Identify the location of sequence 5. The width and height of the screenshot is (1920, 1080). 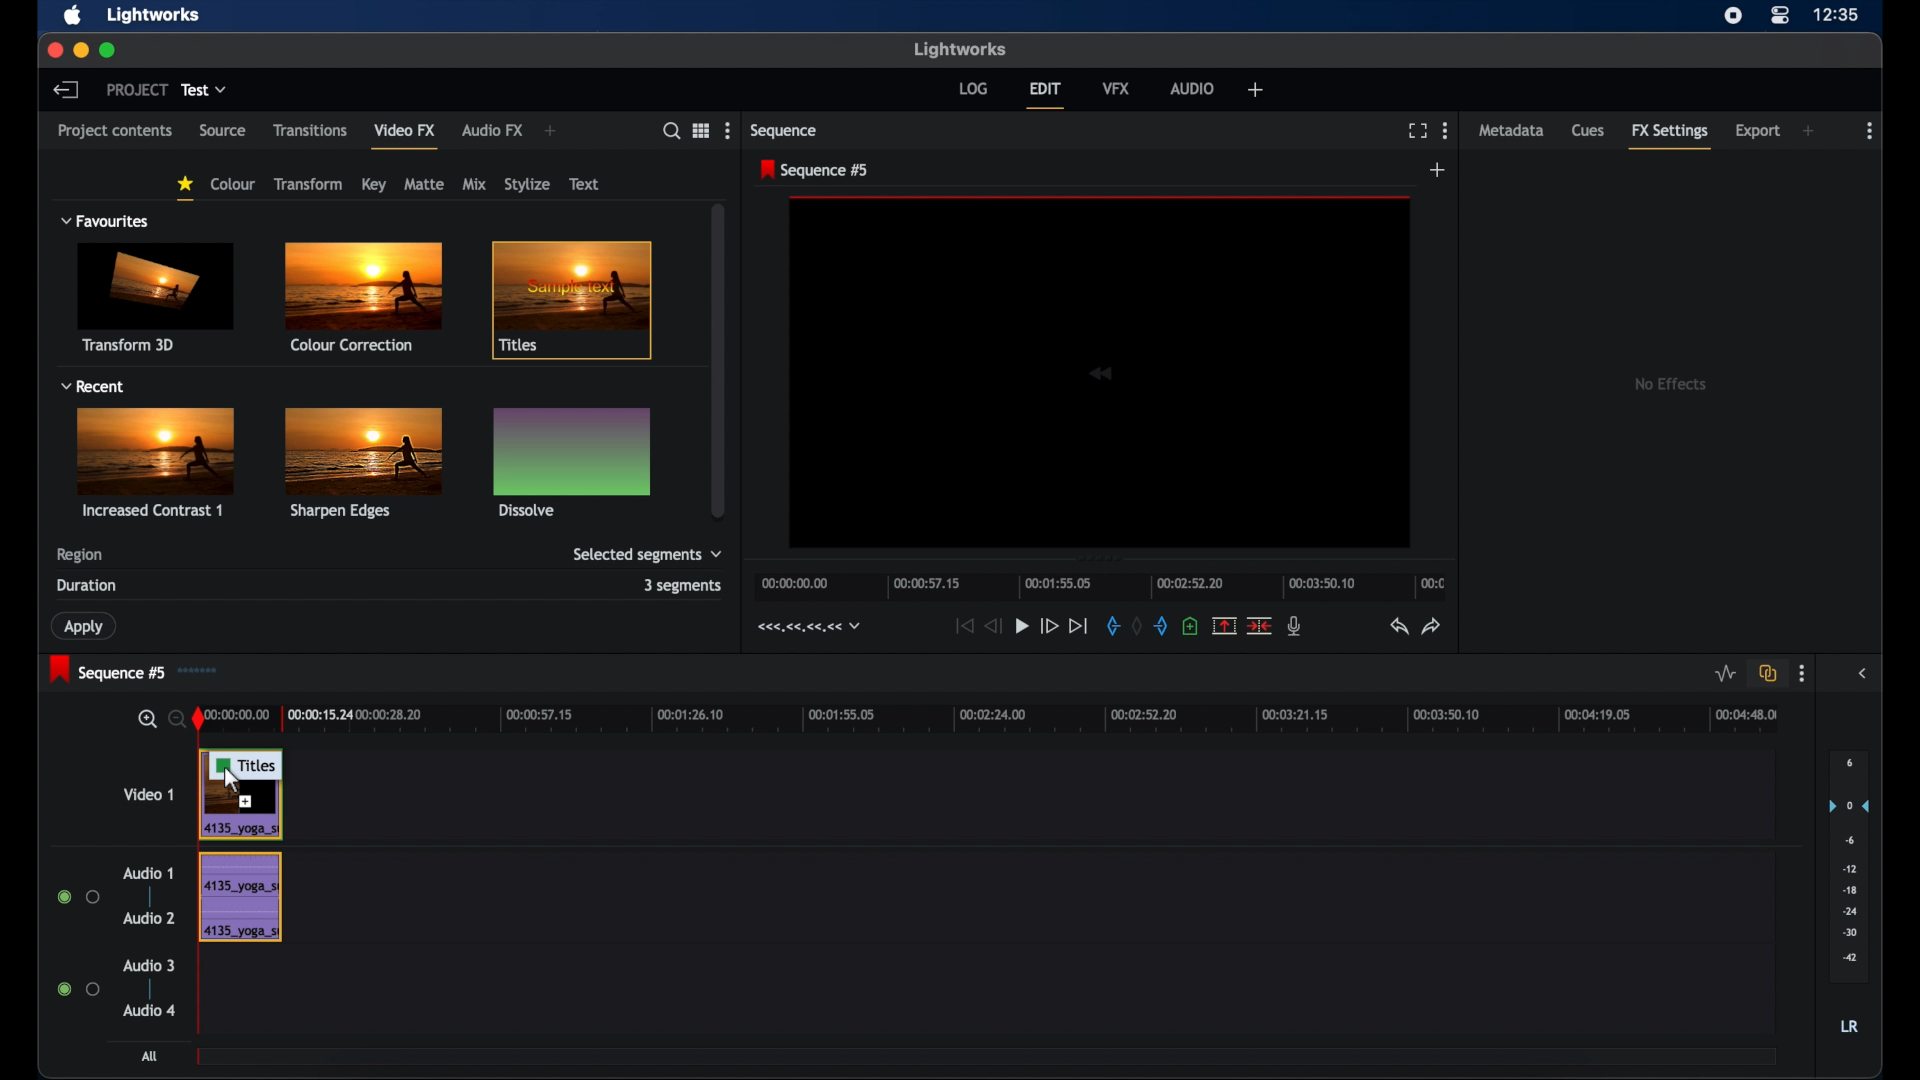
(815, 170).